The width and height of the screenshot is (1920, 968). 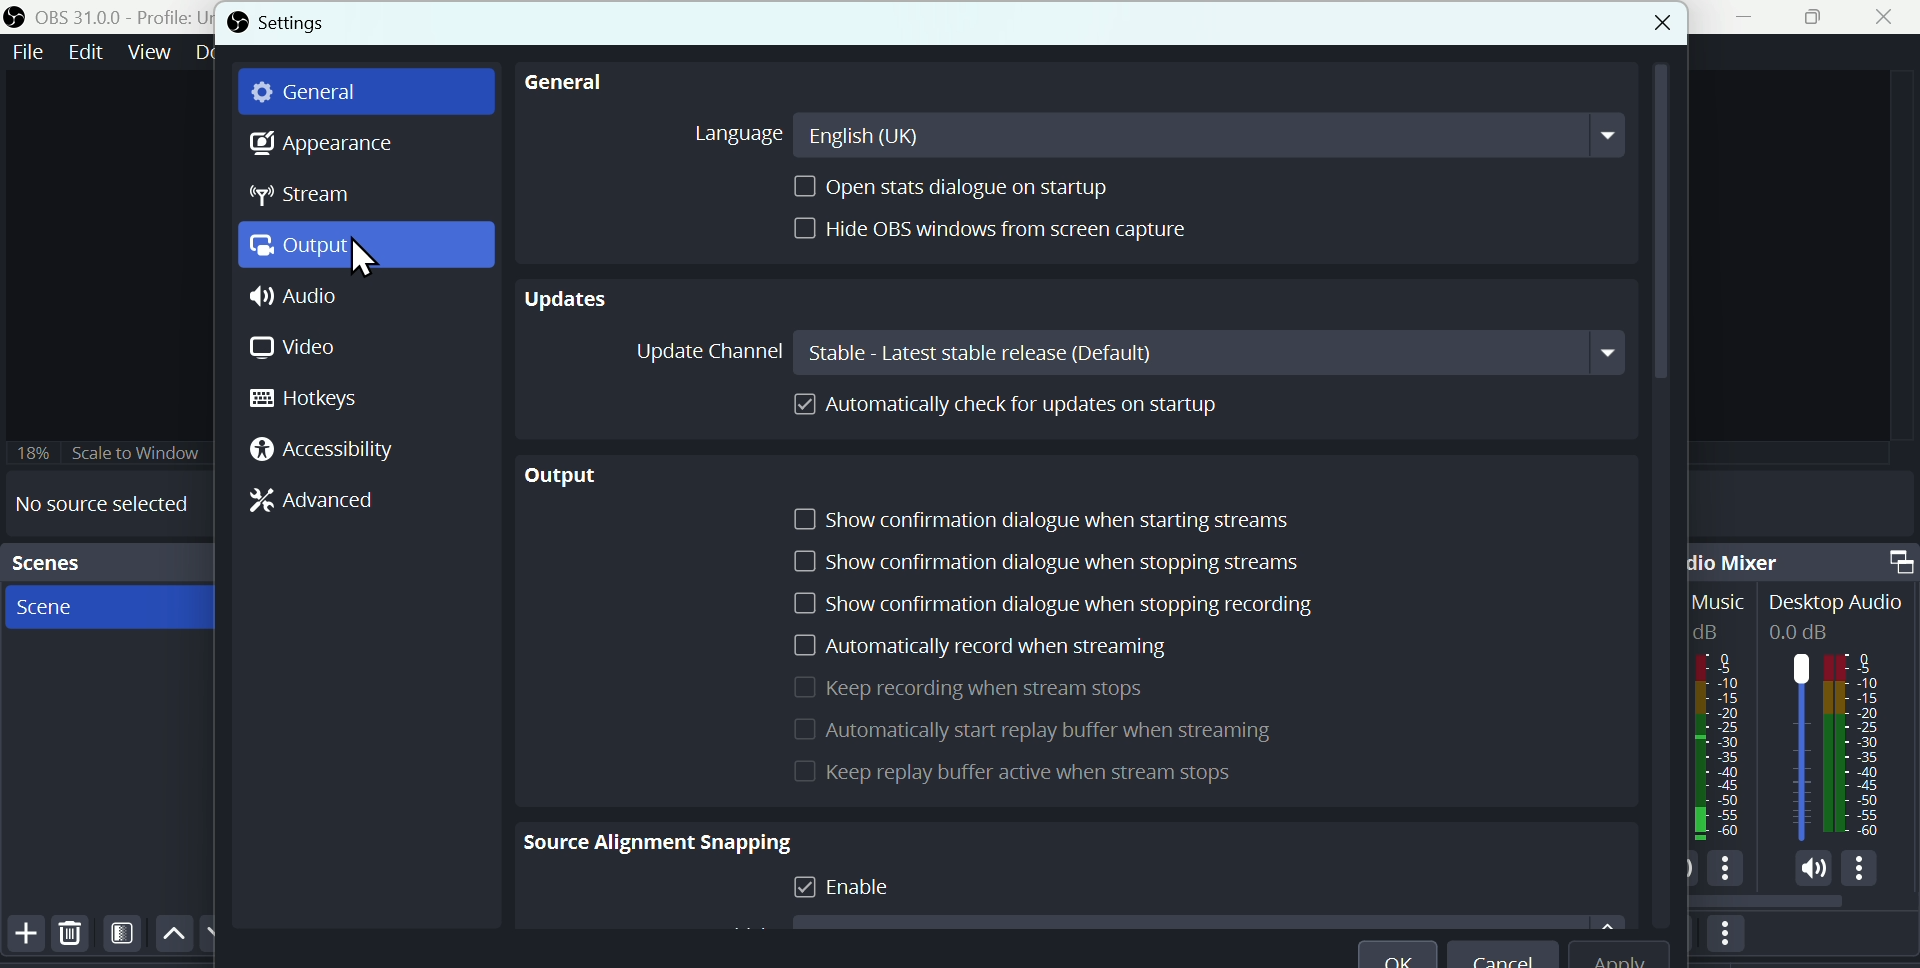 I want to click on Edit, so click(x=85, y=54).